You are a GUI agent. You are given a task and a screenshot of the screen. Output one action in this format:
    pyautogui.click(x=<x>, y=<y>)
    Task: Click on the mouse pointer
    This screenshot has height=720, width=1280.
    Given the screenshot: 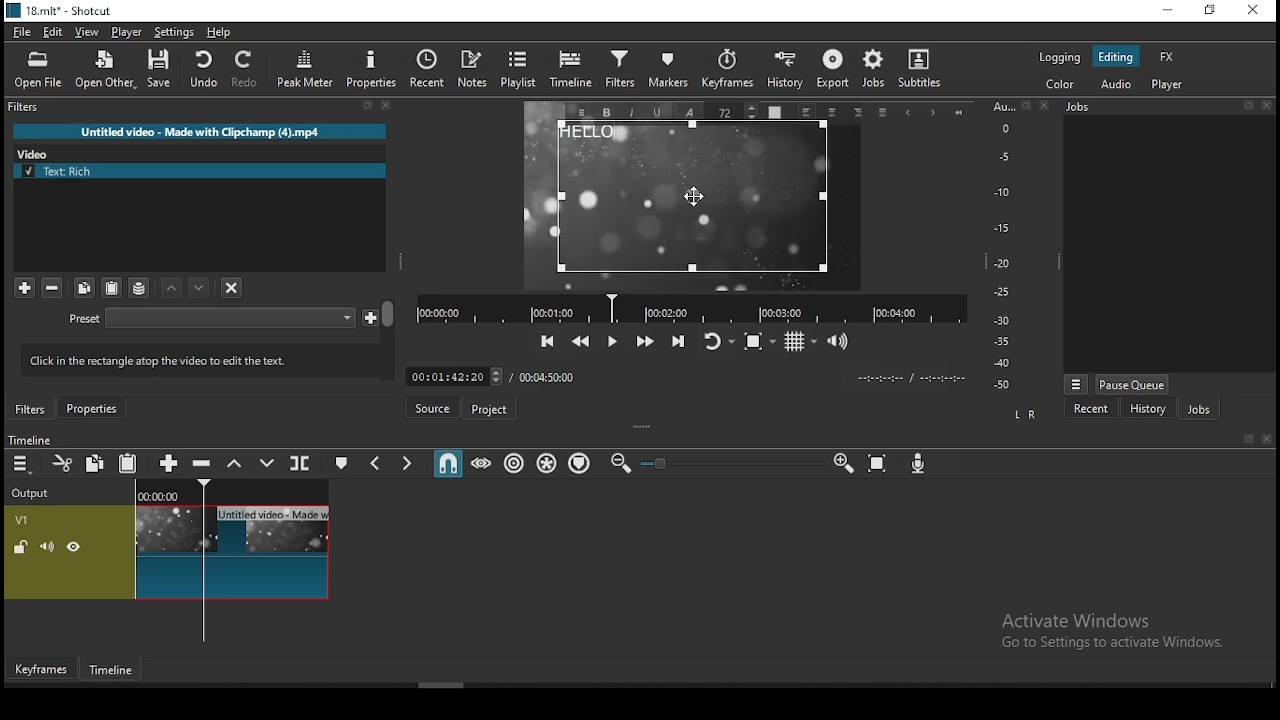 What is the action you would take?
    pyautogui.click(x=695, y=193)
    